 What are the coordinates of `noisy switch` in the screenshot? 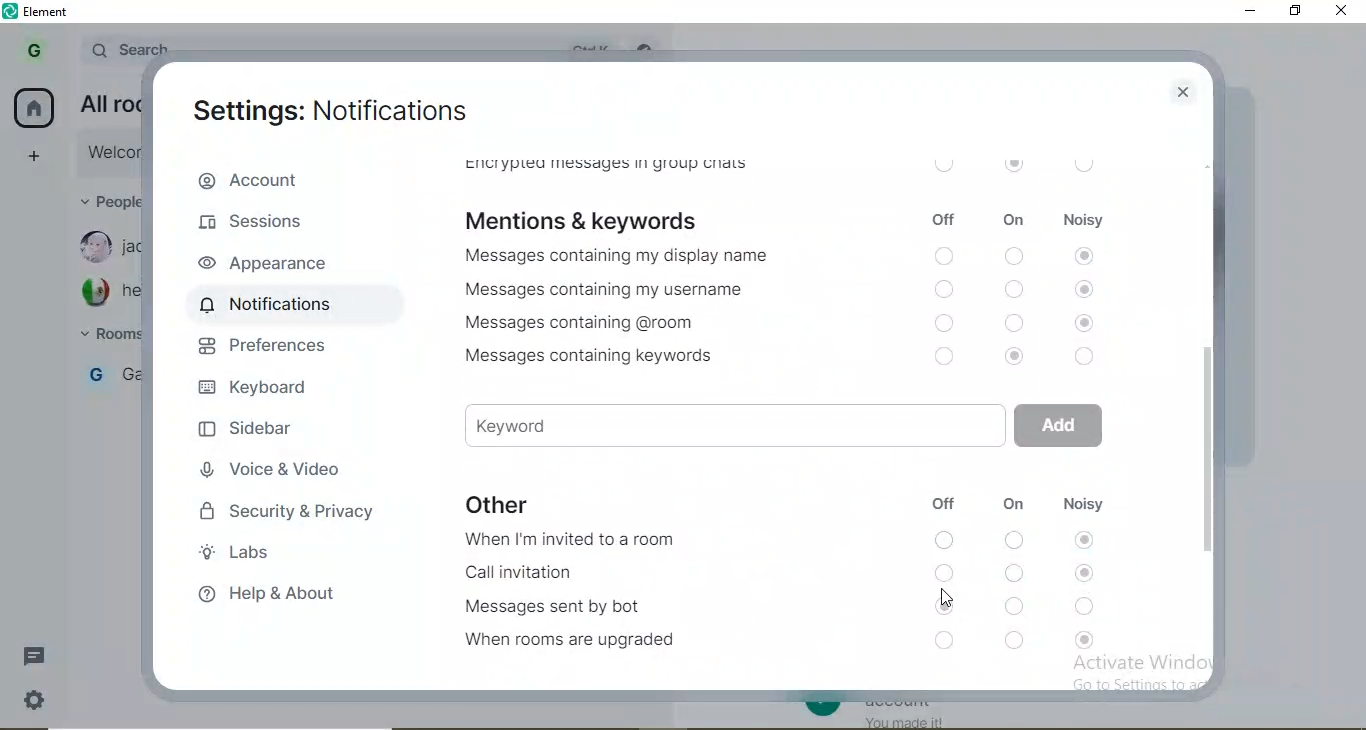 It's located at (1076, 162).